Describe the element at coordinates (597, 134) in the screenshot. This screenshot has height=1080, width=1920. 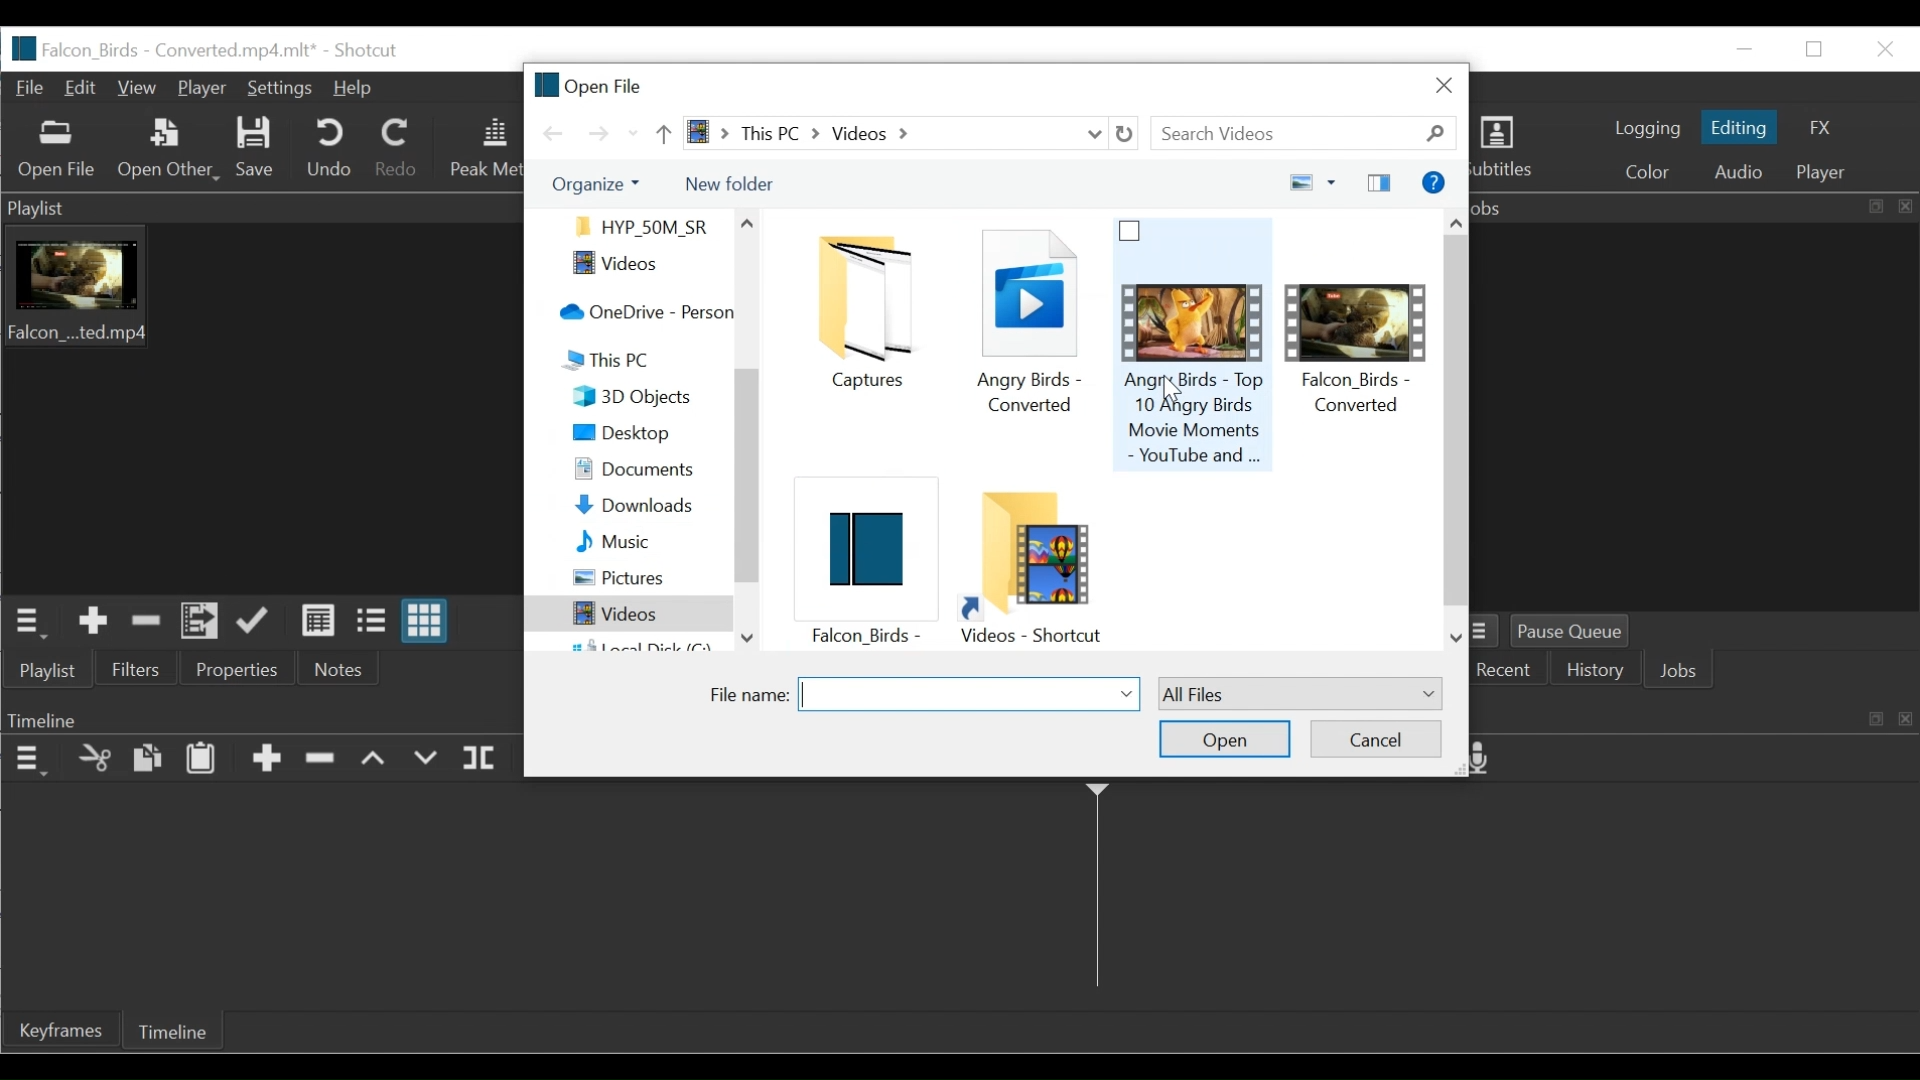
I see `Go forward` at that location.